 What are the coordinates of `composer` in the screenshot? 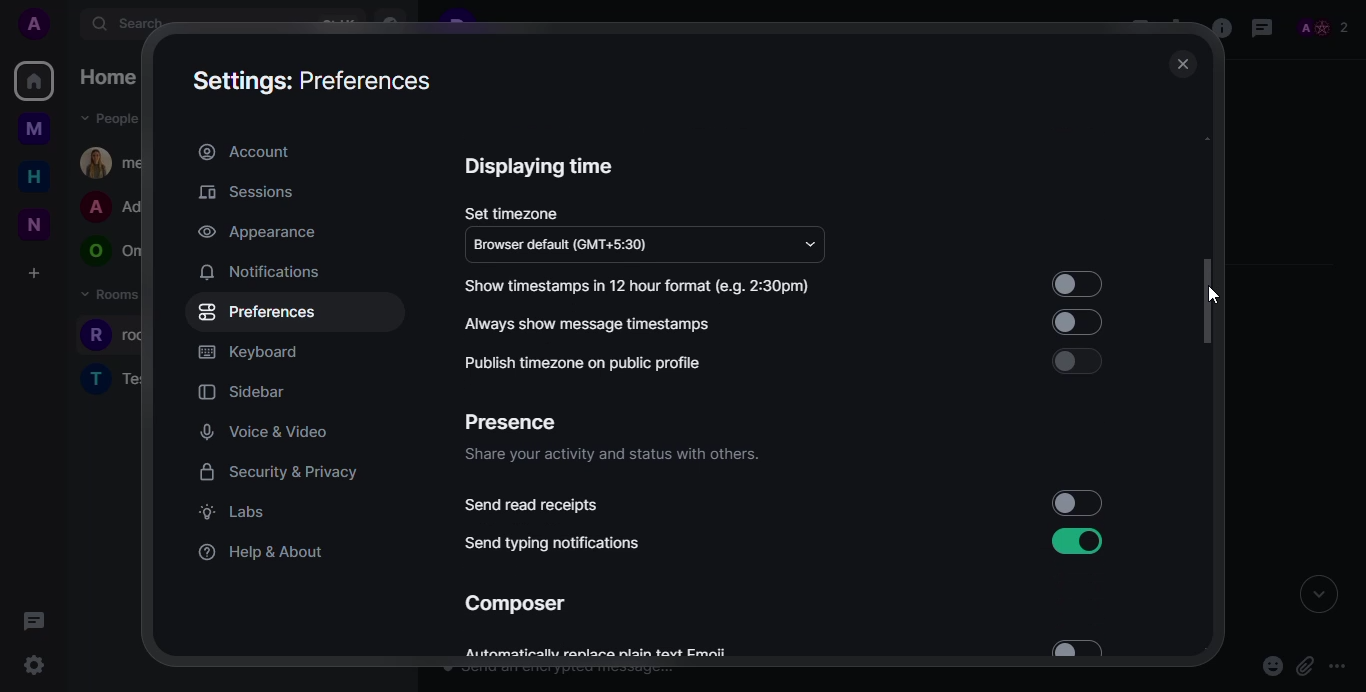 It's located at (515, 604).